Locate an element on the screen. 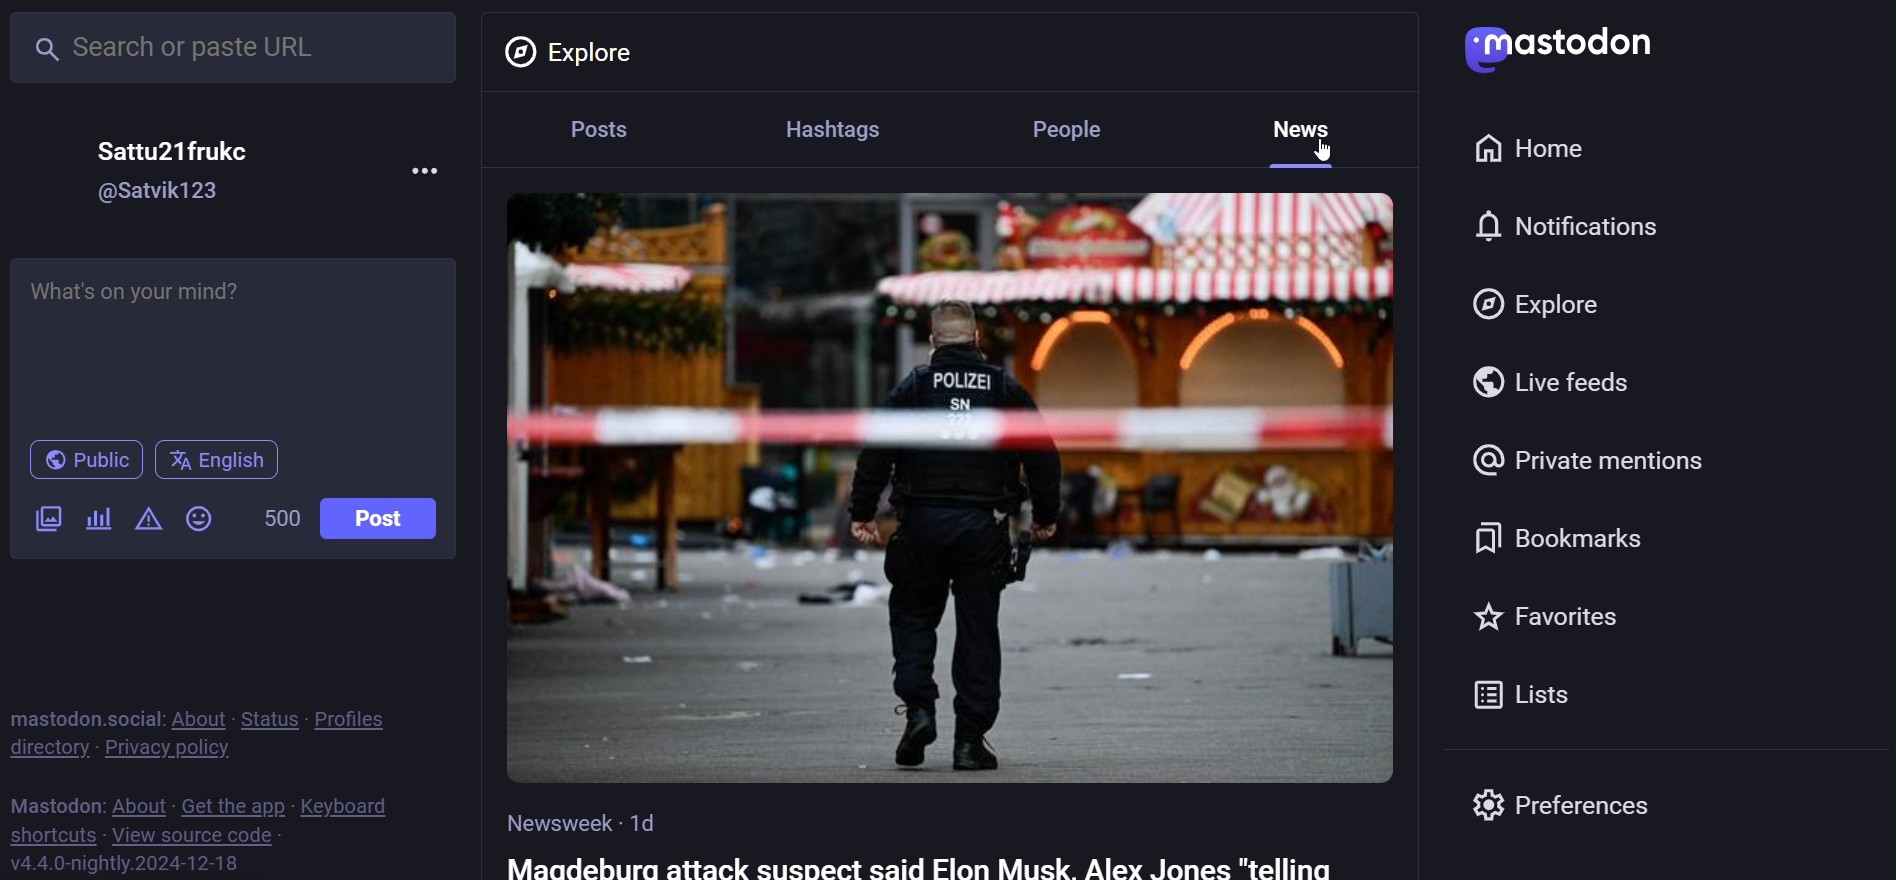 The image size is (1896, 880). Maqdeburg attack suspect said Elon Muck Alex jones "telling is located at coordinates (946, 865).